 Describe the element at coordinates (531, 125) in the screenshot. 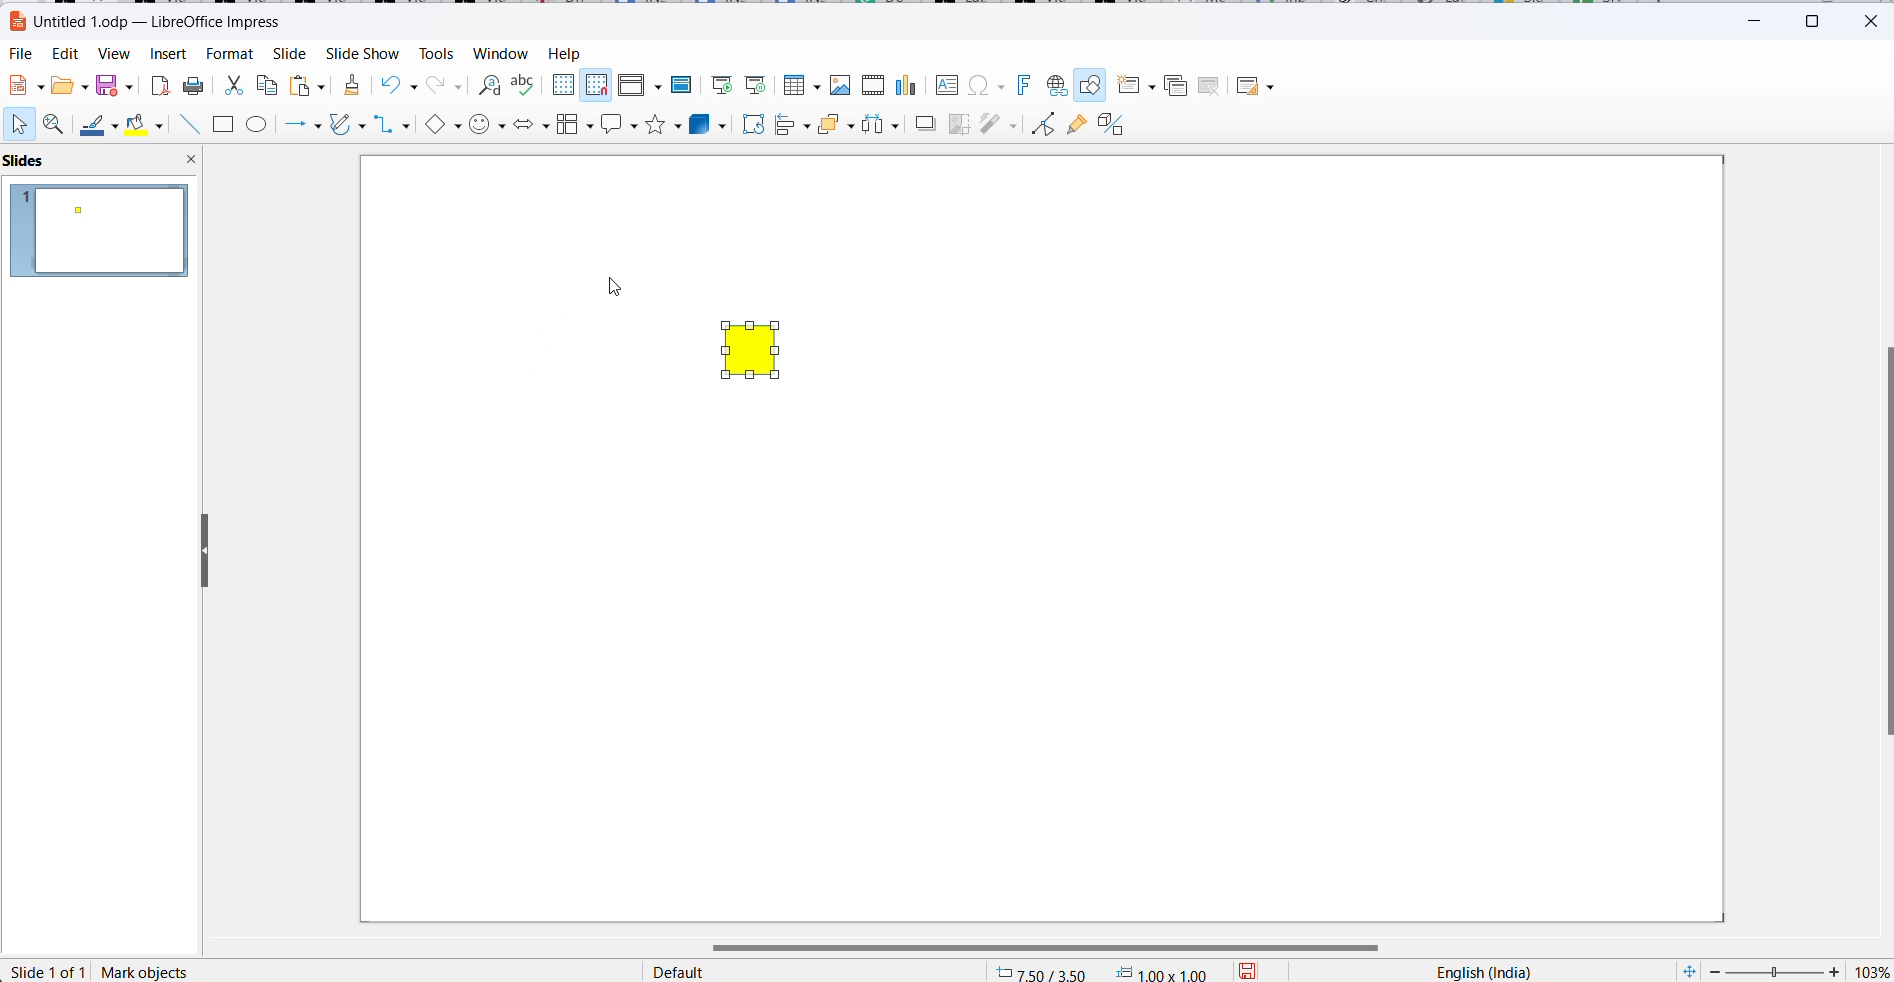

I see `block arrows` at that location.